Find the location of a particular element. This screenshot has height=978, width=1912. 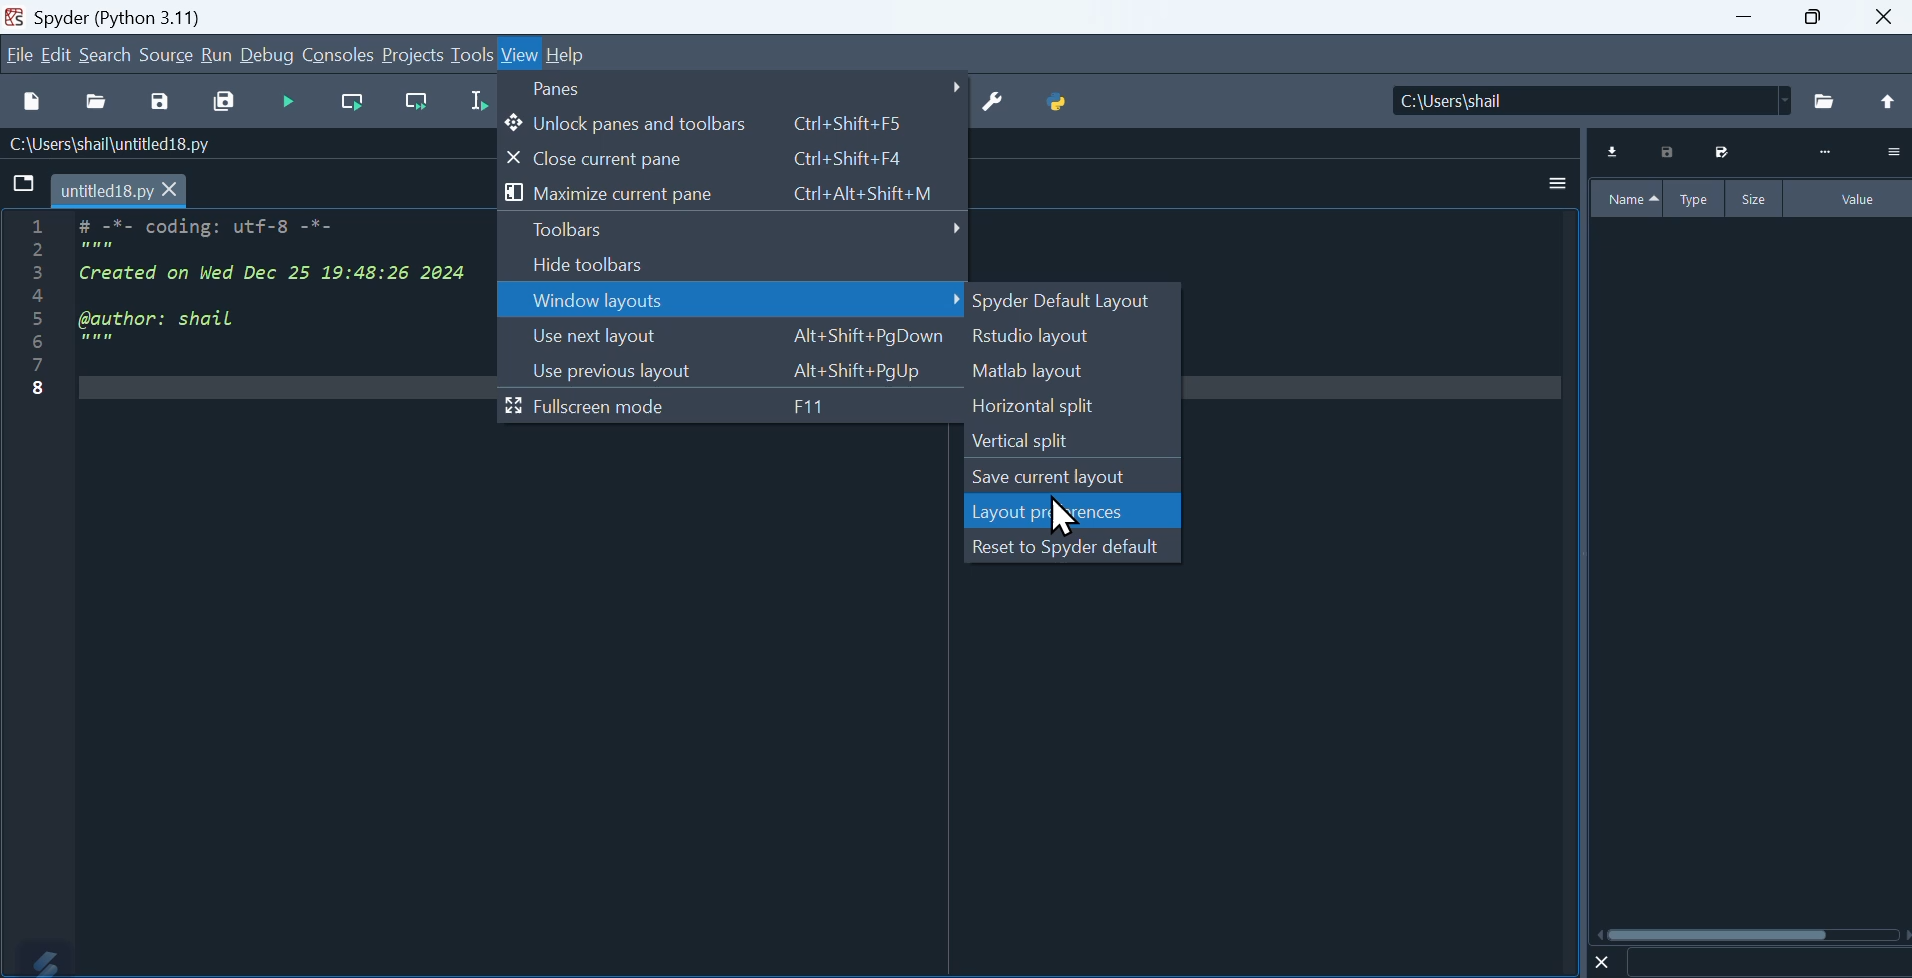

Logo is located at coordinates (37, 959).